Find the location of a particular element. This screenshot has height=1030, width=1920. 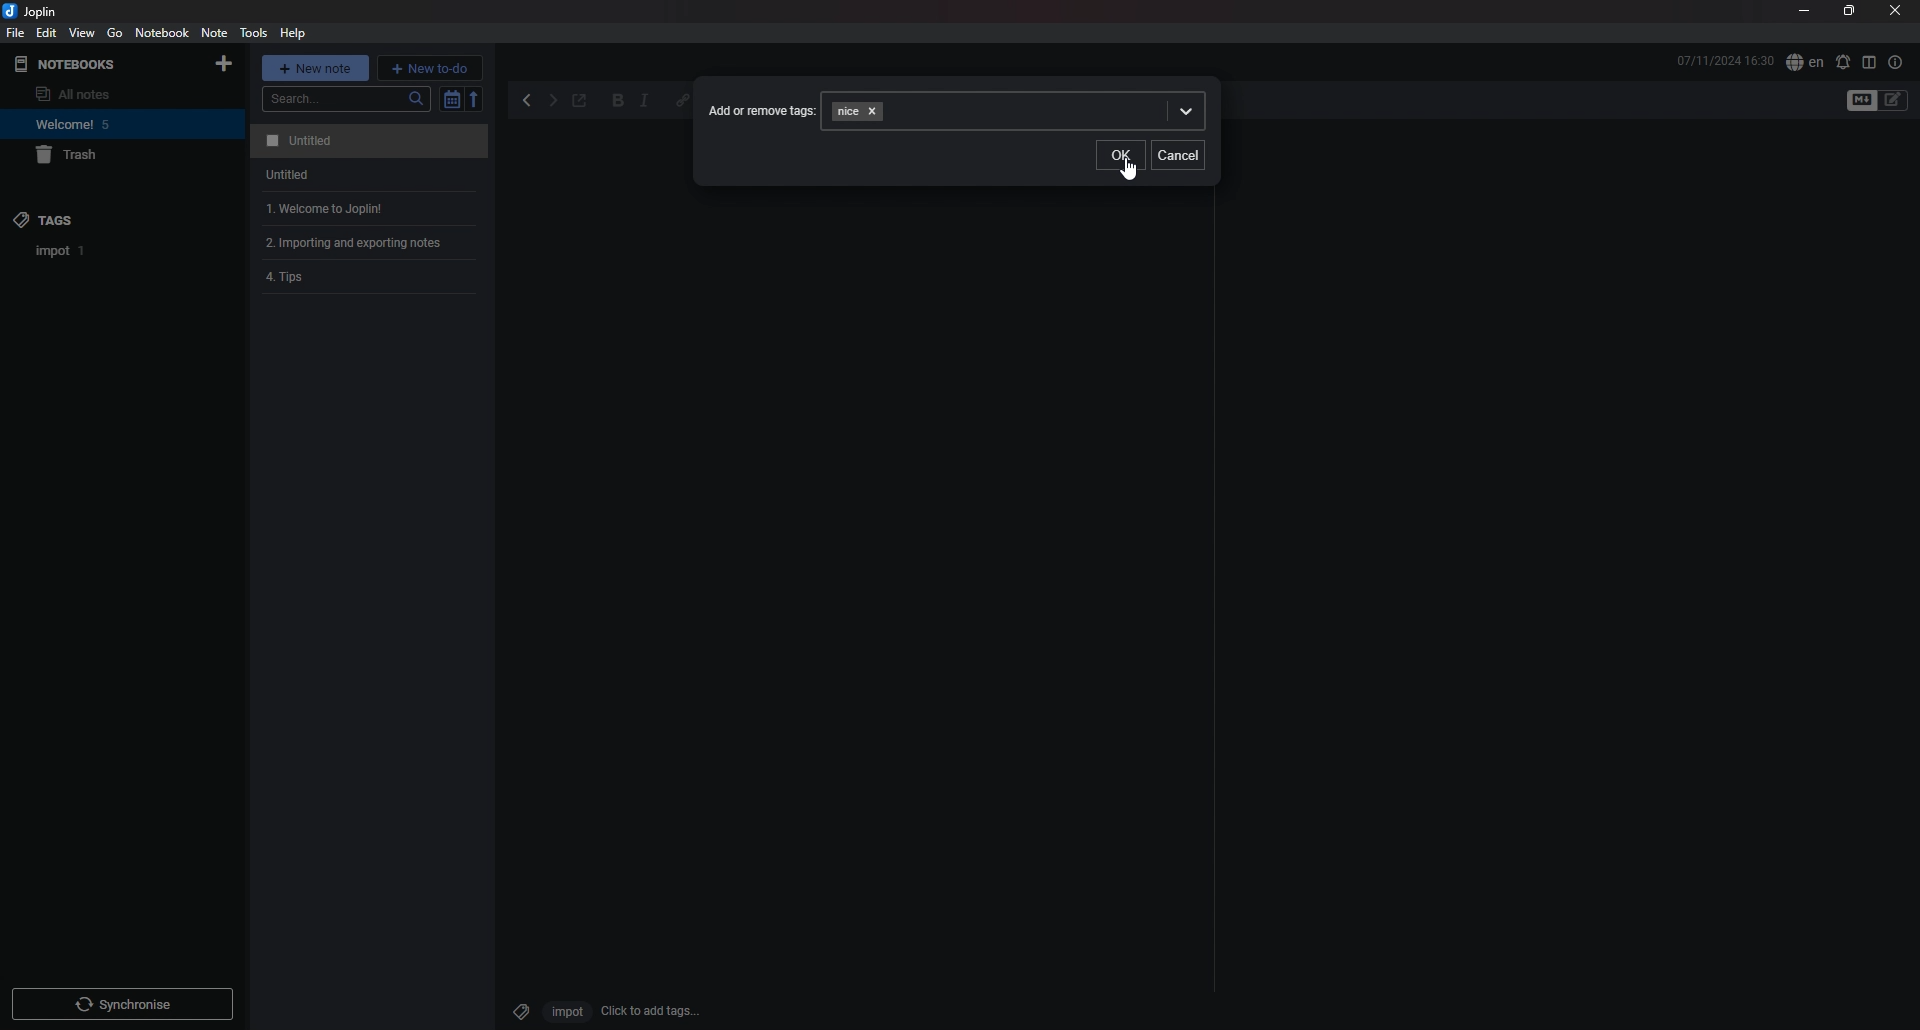

spell check is located at coordinates (1804, 63).